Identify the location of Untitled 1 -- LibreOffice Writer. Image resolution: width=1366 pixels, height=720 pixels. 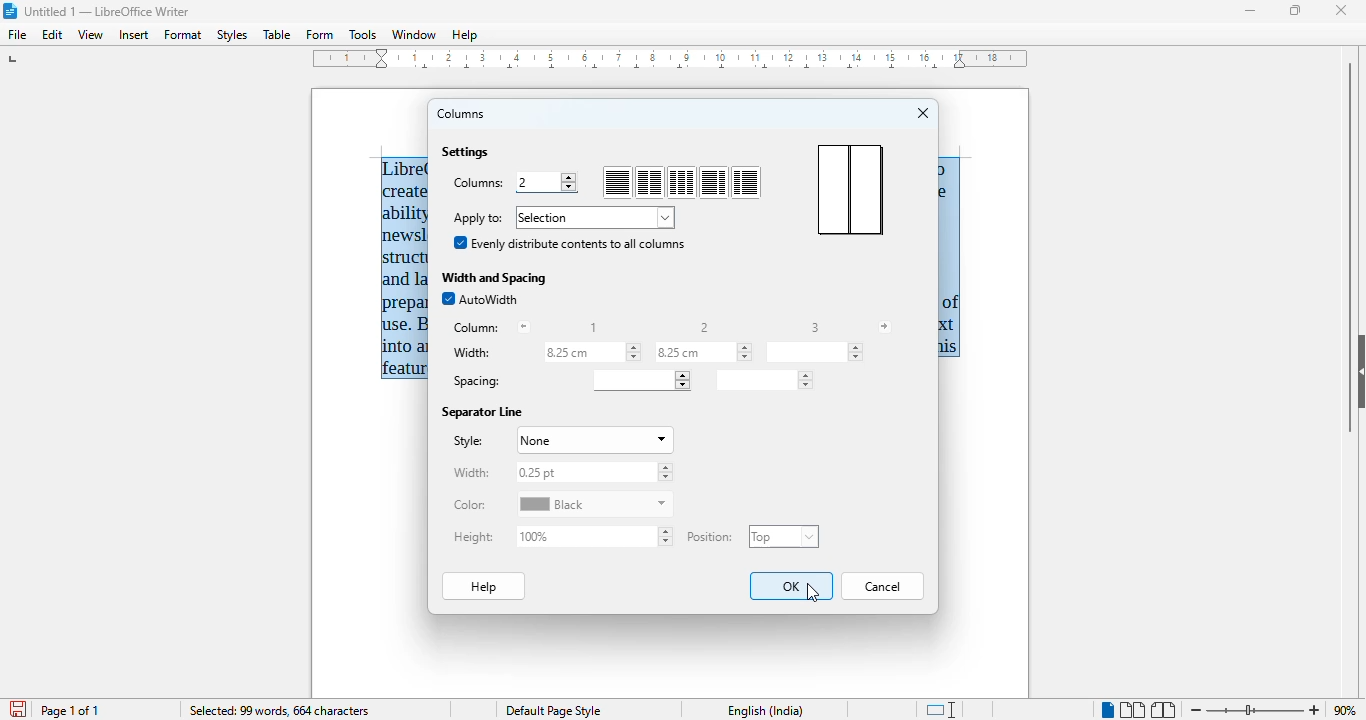
(110, 10).